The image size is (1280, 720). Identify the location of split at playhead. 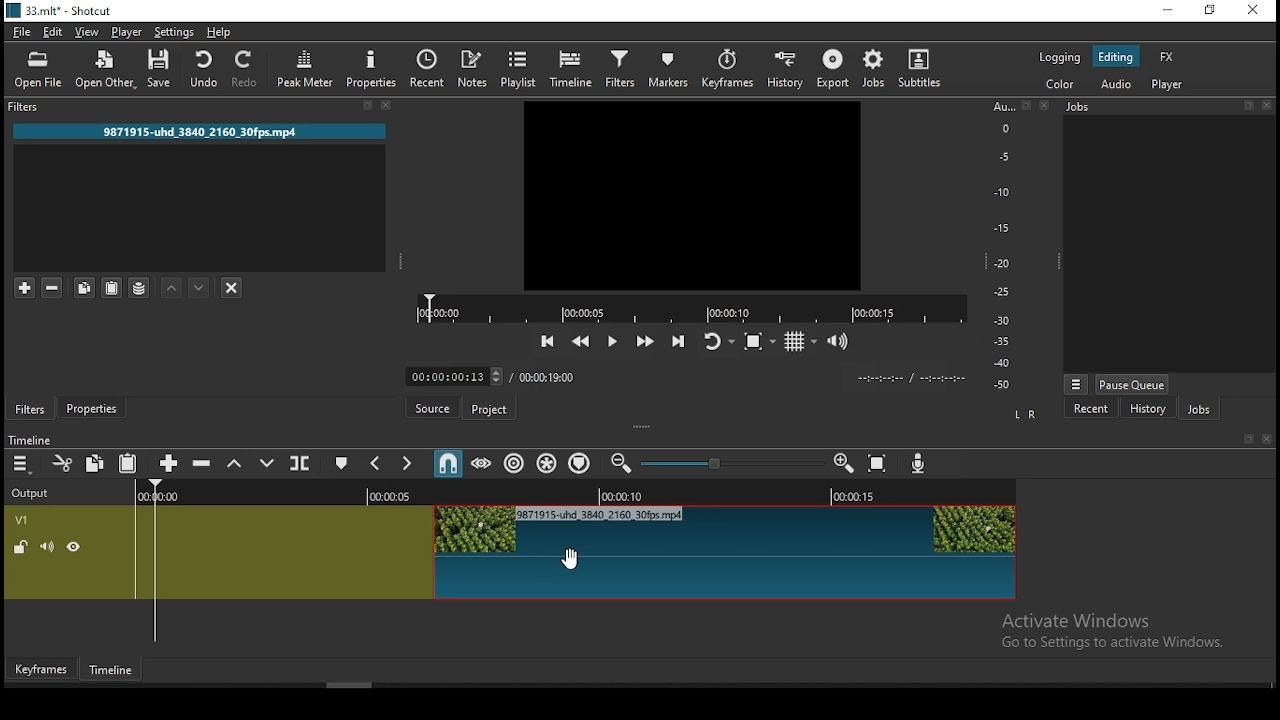
(301, 463).